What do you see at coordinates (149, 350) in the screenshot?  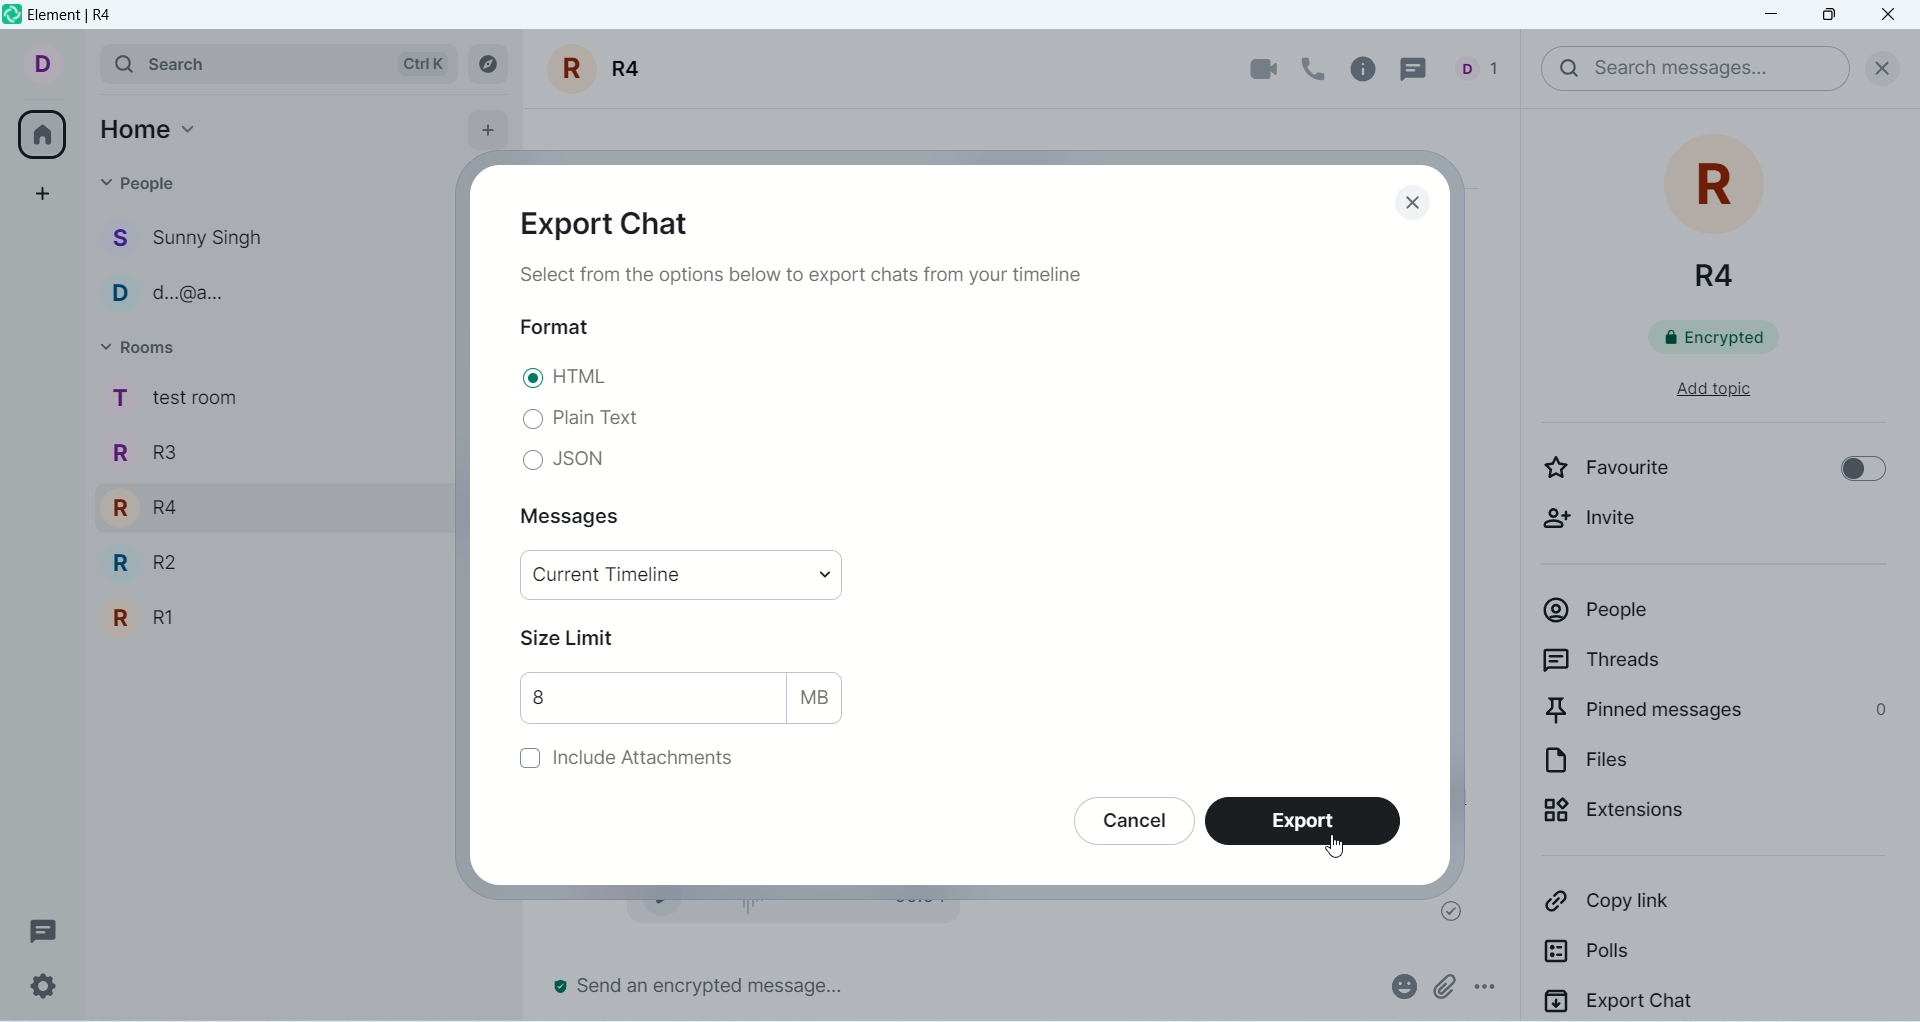 I see `rooms` at bounding box center [149, 350].